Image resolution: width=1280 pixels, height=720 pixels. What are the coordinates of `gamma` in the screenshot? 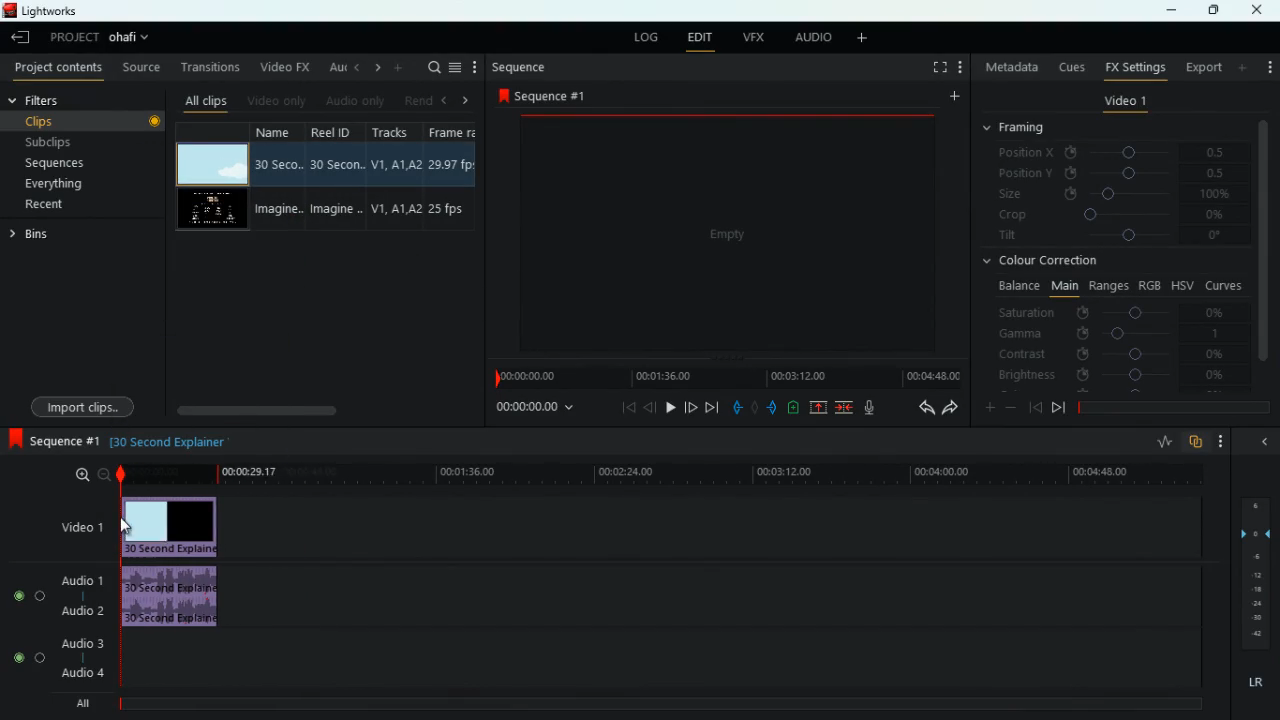 It's located at (1122, 334).